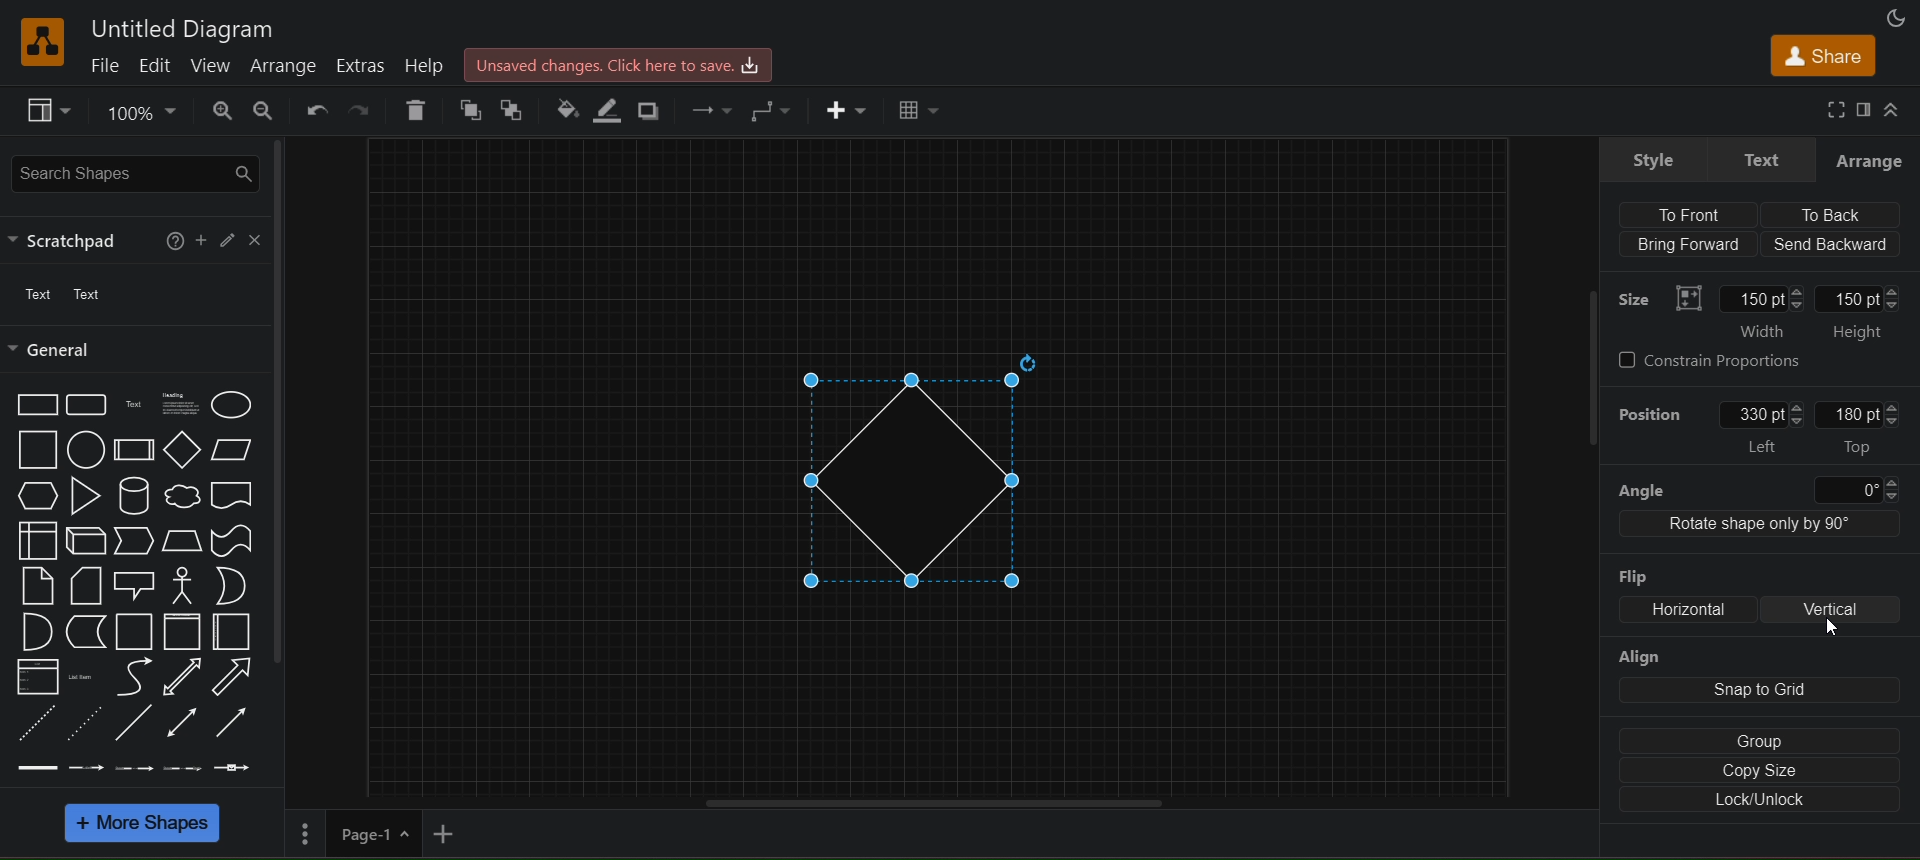  What do you see at coordinates (133, 581) in the screenshot?
I see `callout` at bounding box center [133, 581].